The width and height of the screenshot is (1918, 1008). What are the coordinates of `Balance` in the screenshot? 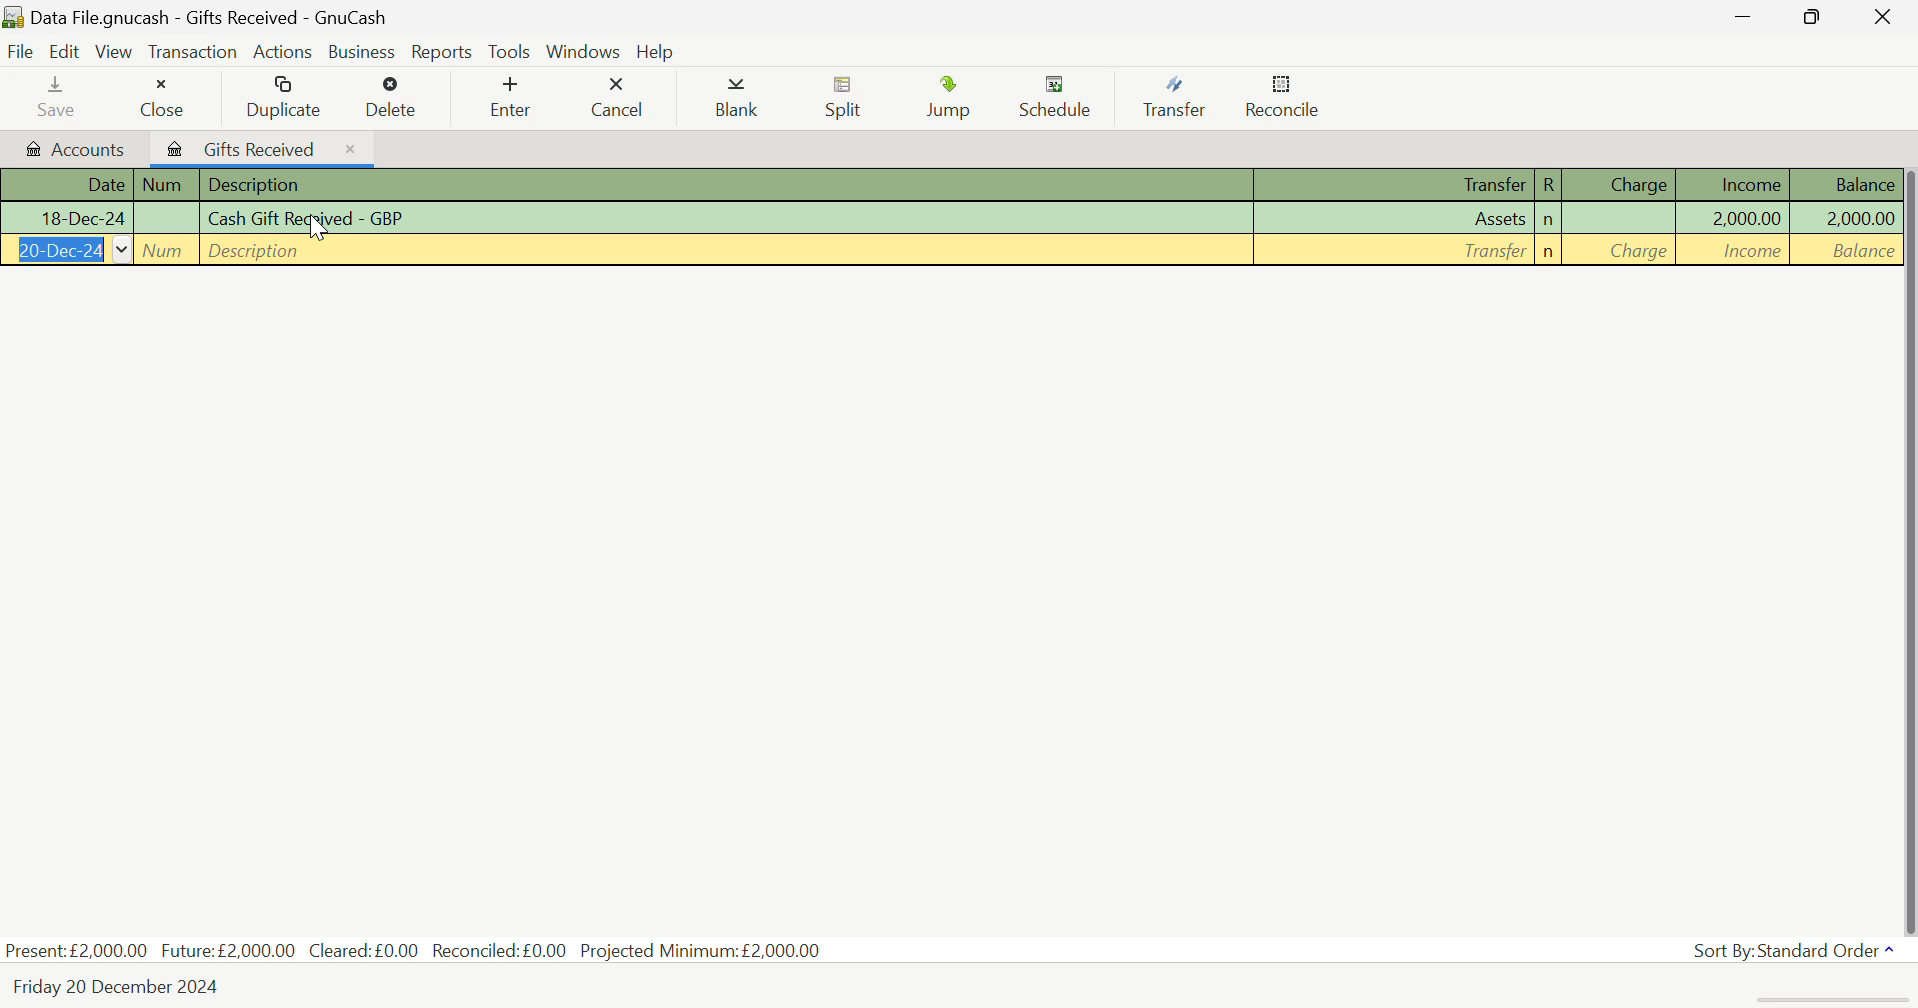 It's located at (1846, 250).